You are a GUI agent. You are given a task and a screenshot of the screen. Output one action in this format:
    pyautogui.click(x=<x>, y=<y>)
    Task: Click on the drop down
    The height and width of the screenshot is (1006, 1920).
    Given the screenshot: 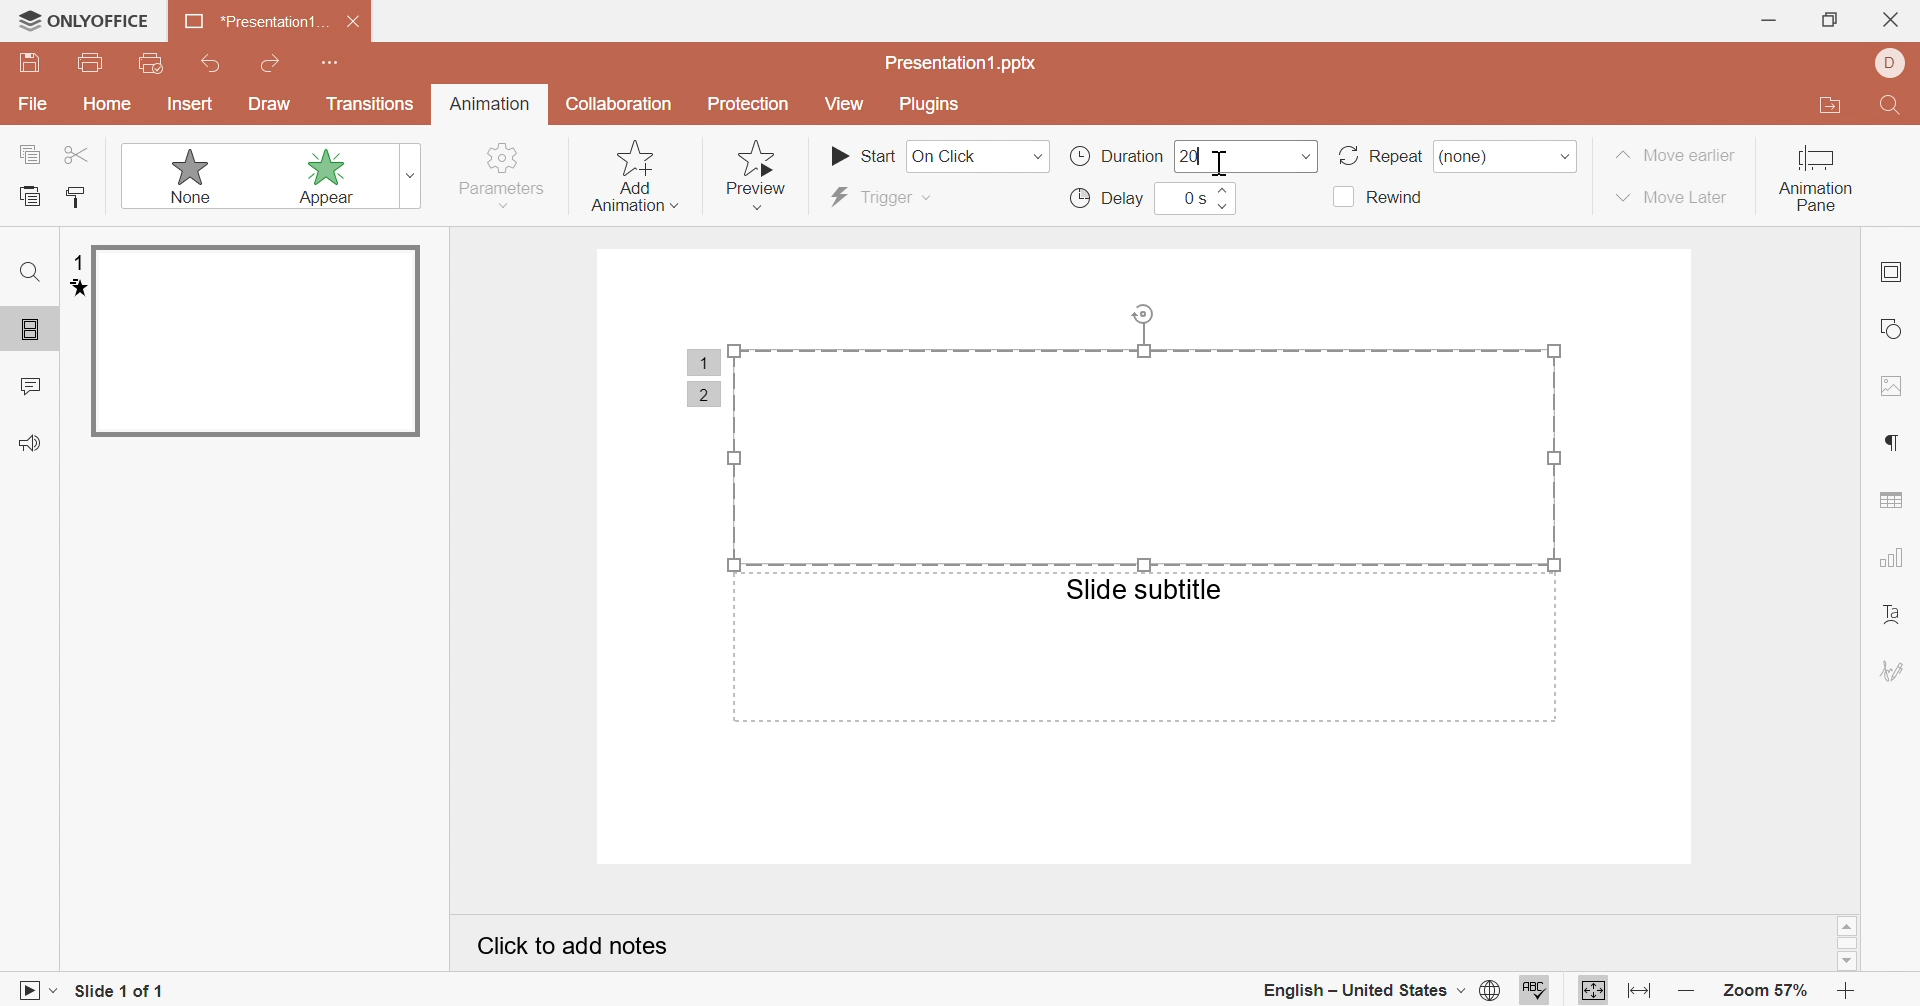 What is the action you would take?
    pyautogui.click(x=1307, y=157)
    